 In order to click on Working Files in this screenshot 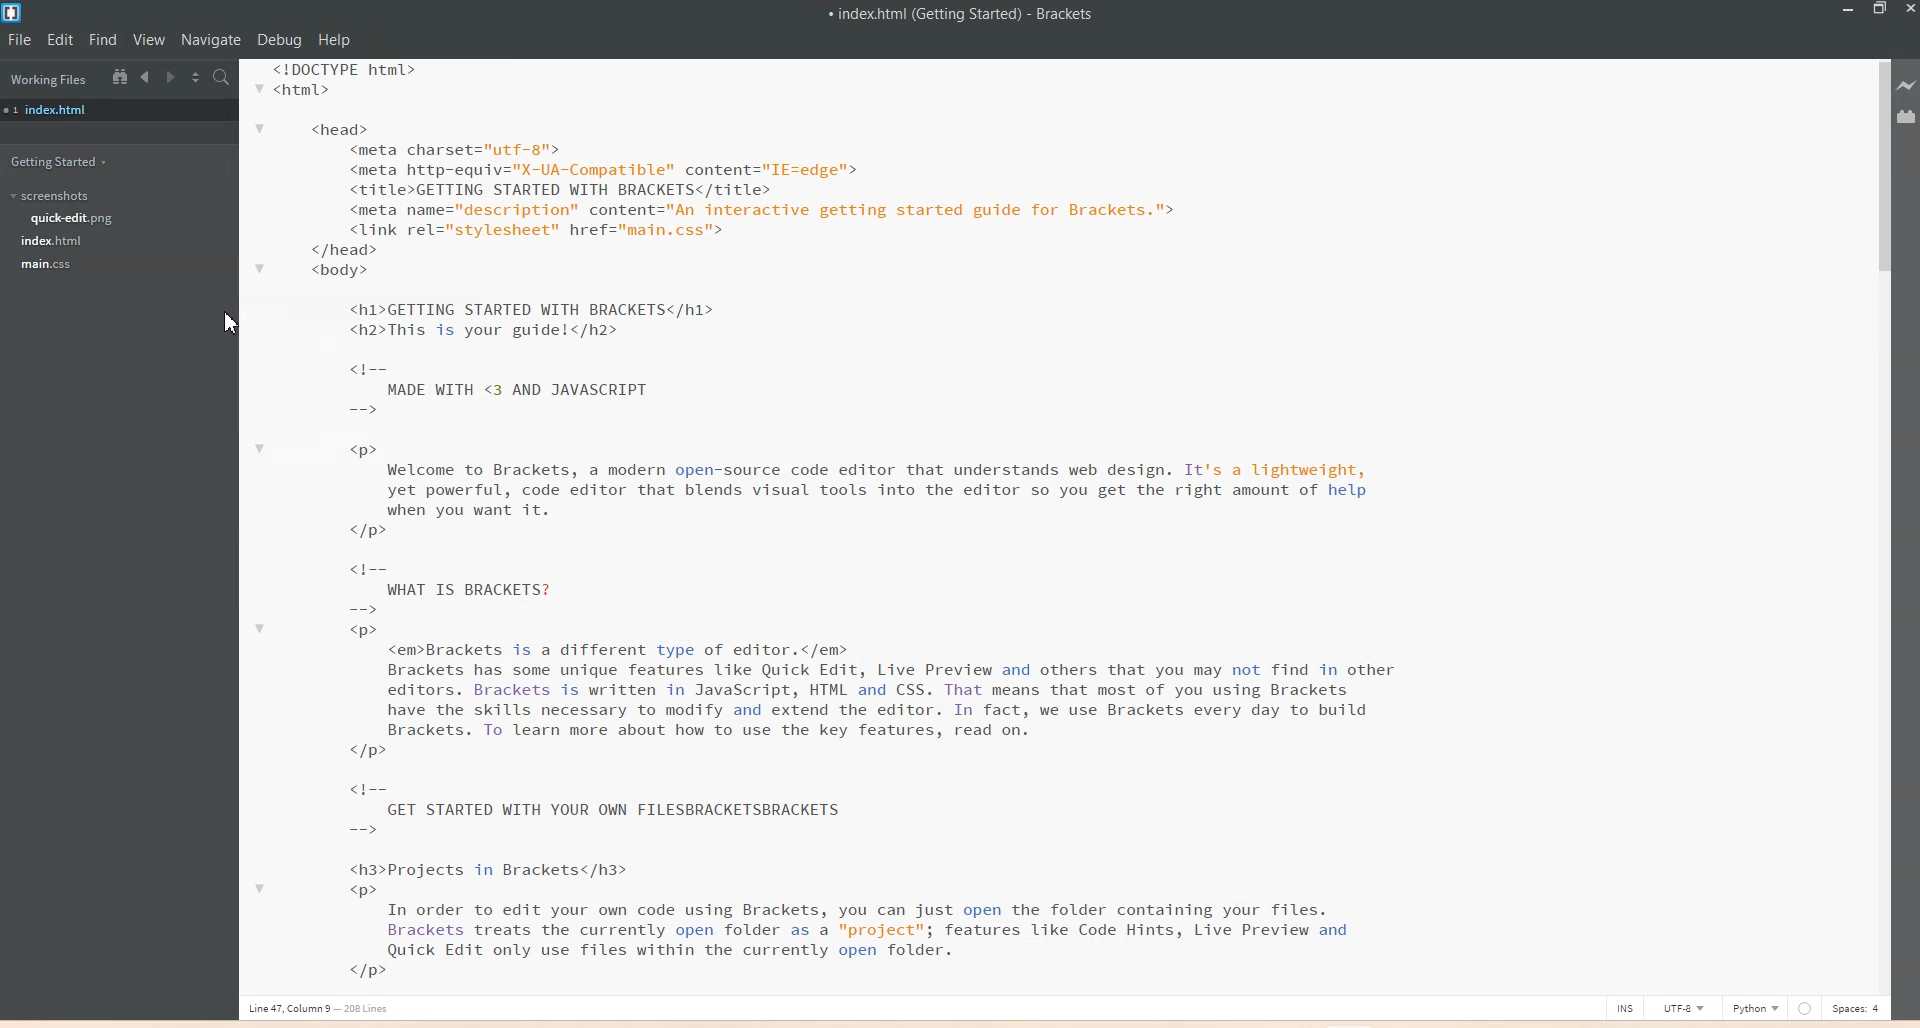, I will do `click(47, 78)`.